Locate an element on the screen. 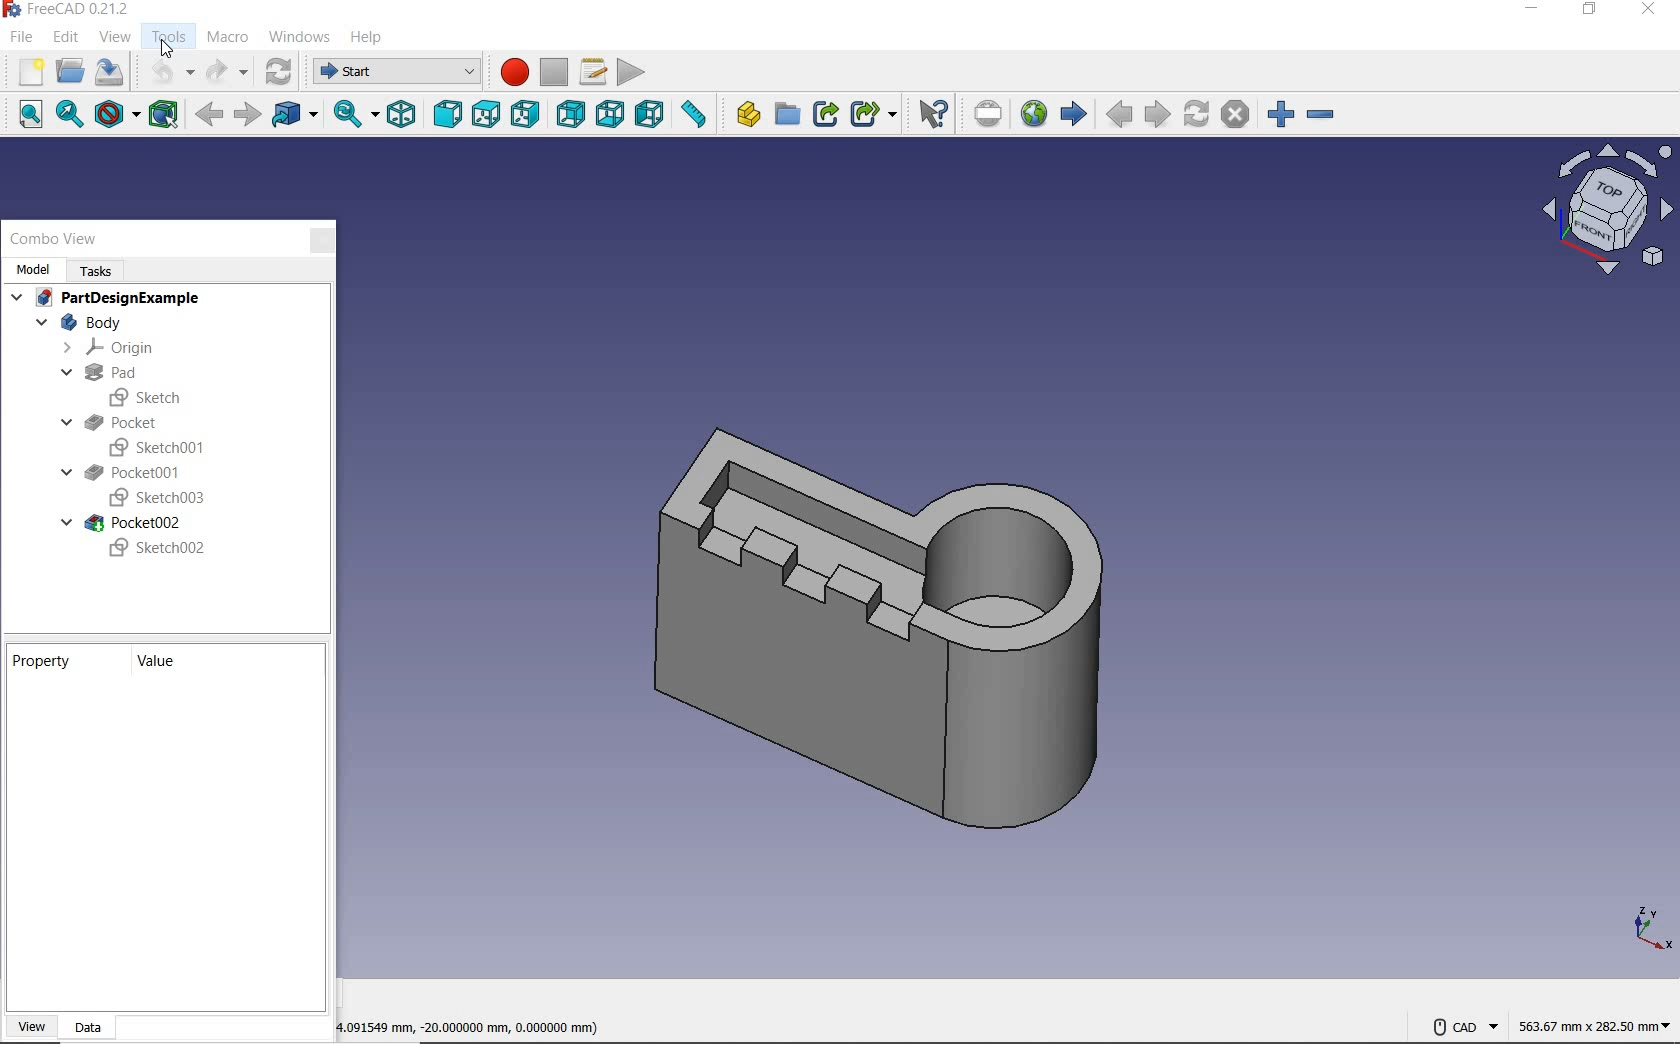 The width and height of the screenshot is (1680, 1044). Draw style is located at coordinates (117, 116).